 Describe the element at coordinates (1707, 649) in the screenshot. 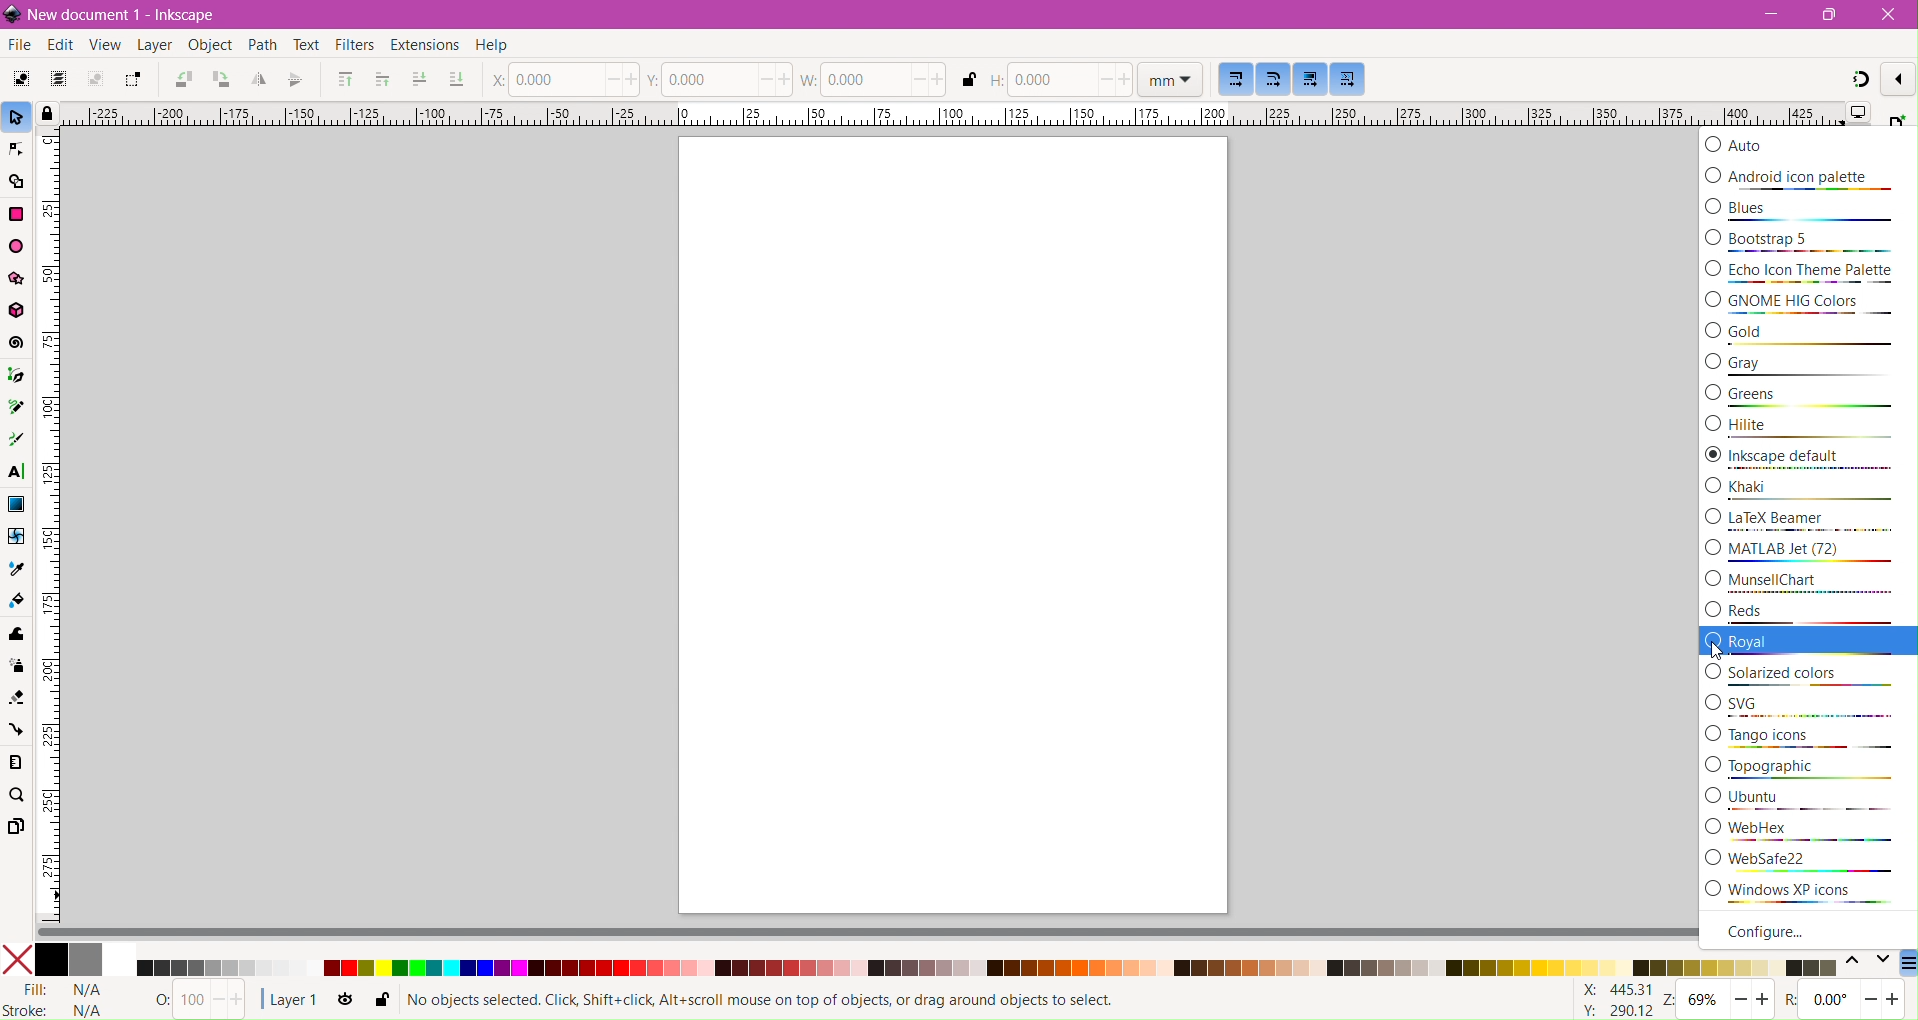

I see `cursor` at that location.